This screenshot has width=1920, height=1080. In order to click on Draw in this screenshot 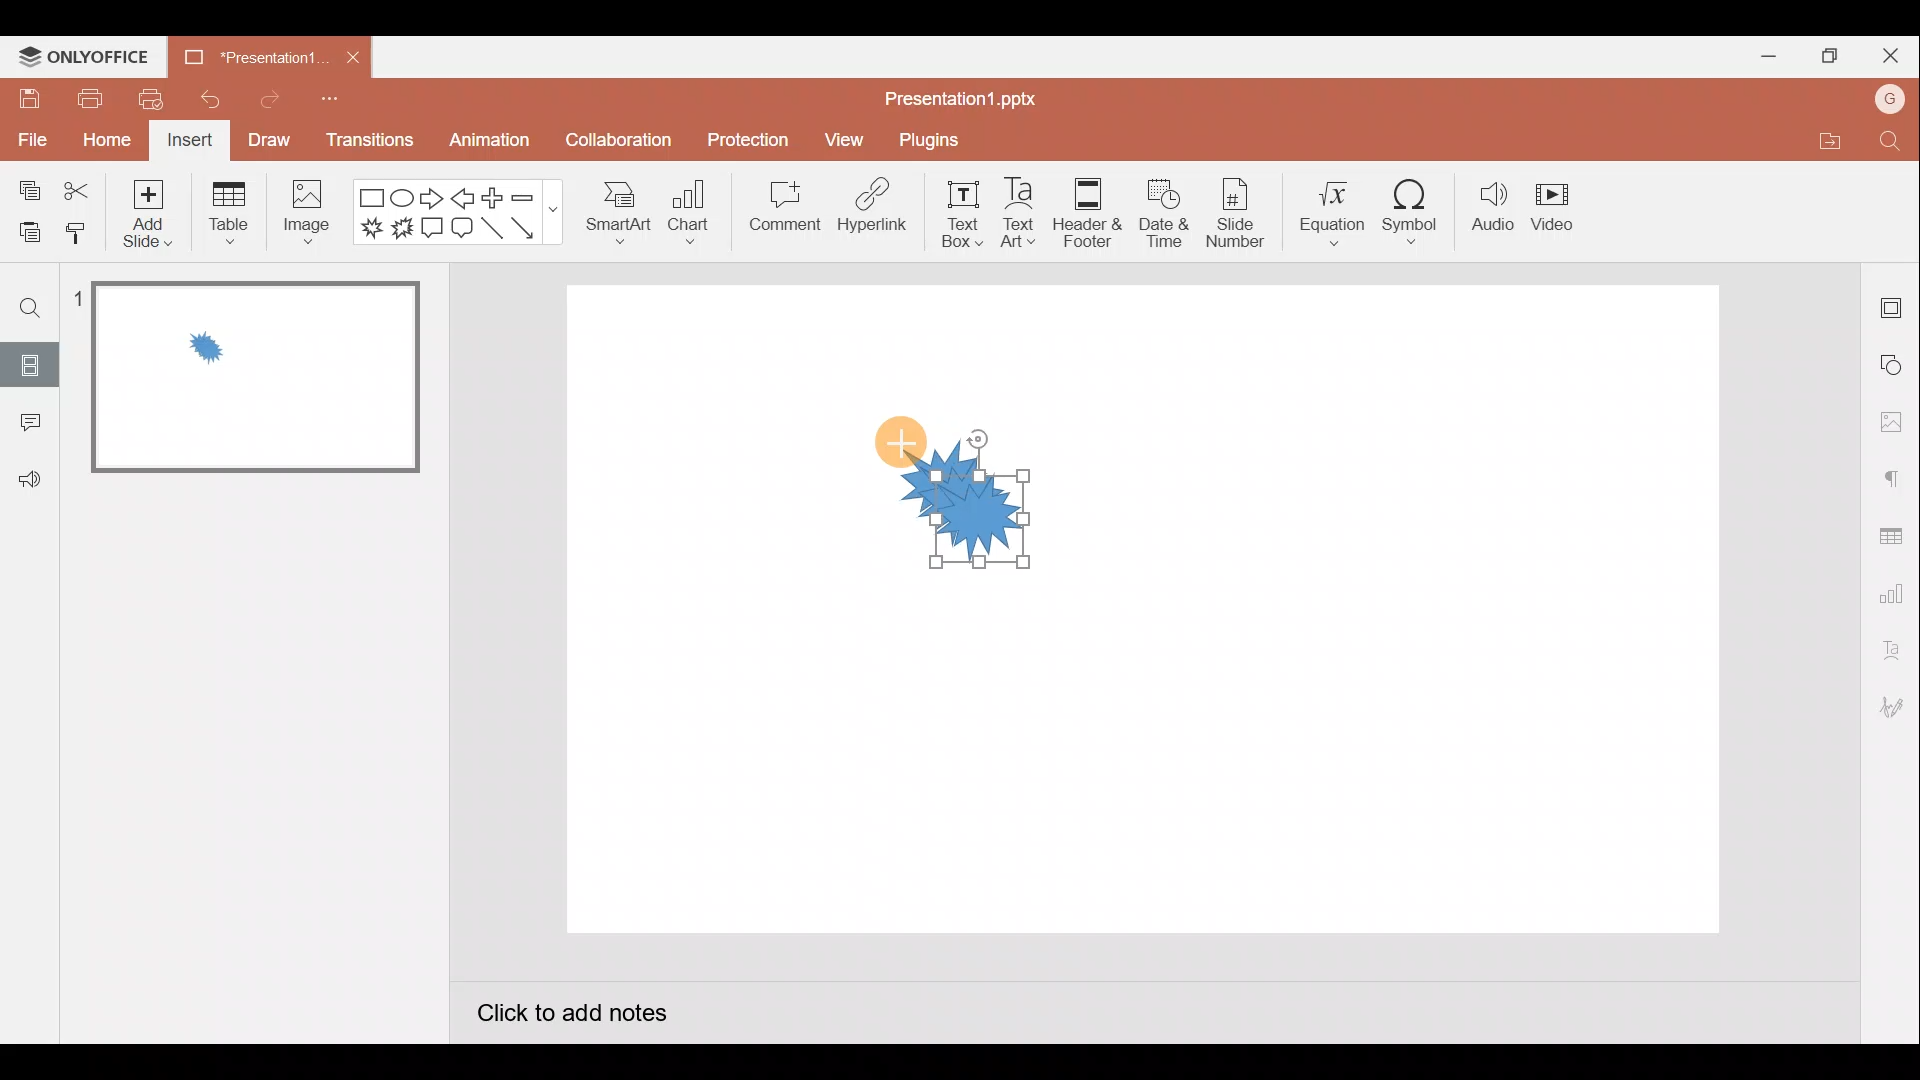, I will do `click(269, 142)`.